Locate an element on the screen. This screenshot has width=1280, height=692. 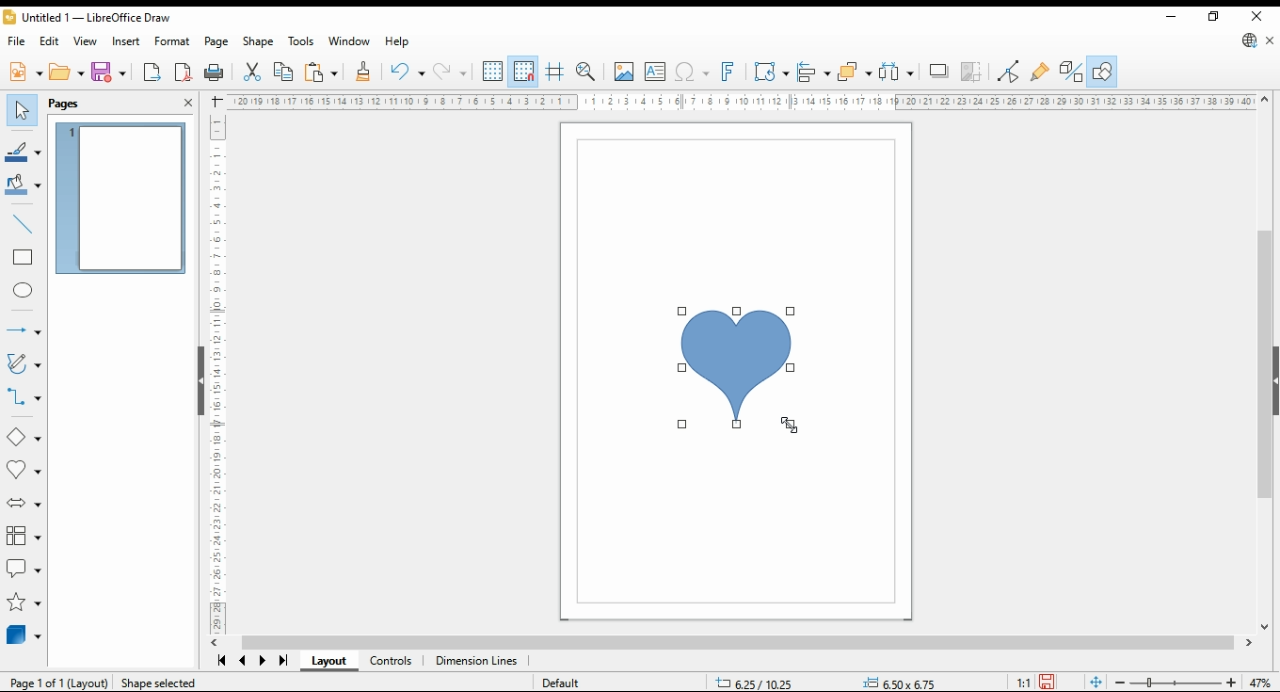
layout is located at coordinates (326, 662).